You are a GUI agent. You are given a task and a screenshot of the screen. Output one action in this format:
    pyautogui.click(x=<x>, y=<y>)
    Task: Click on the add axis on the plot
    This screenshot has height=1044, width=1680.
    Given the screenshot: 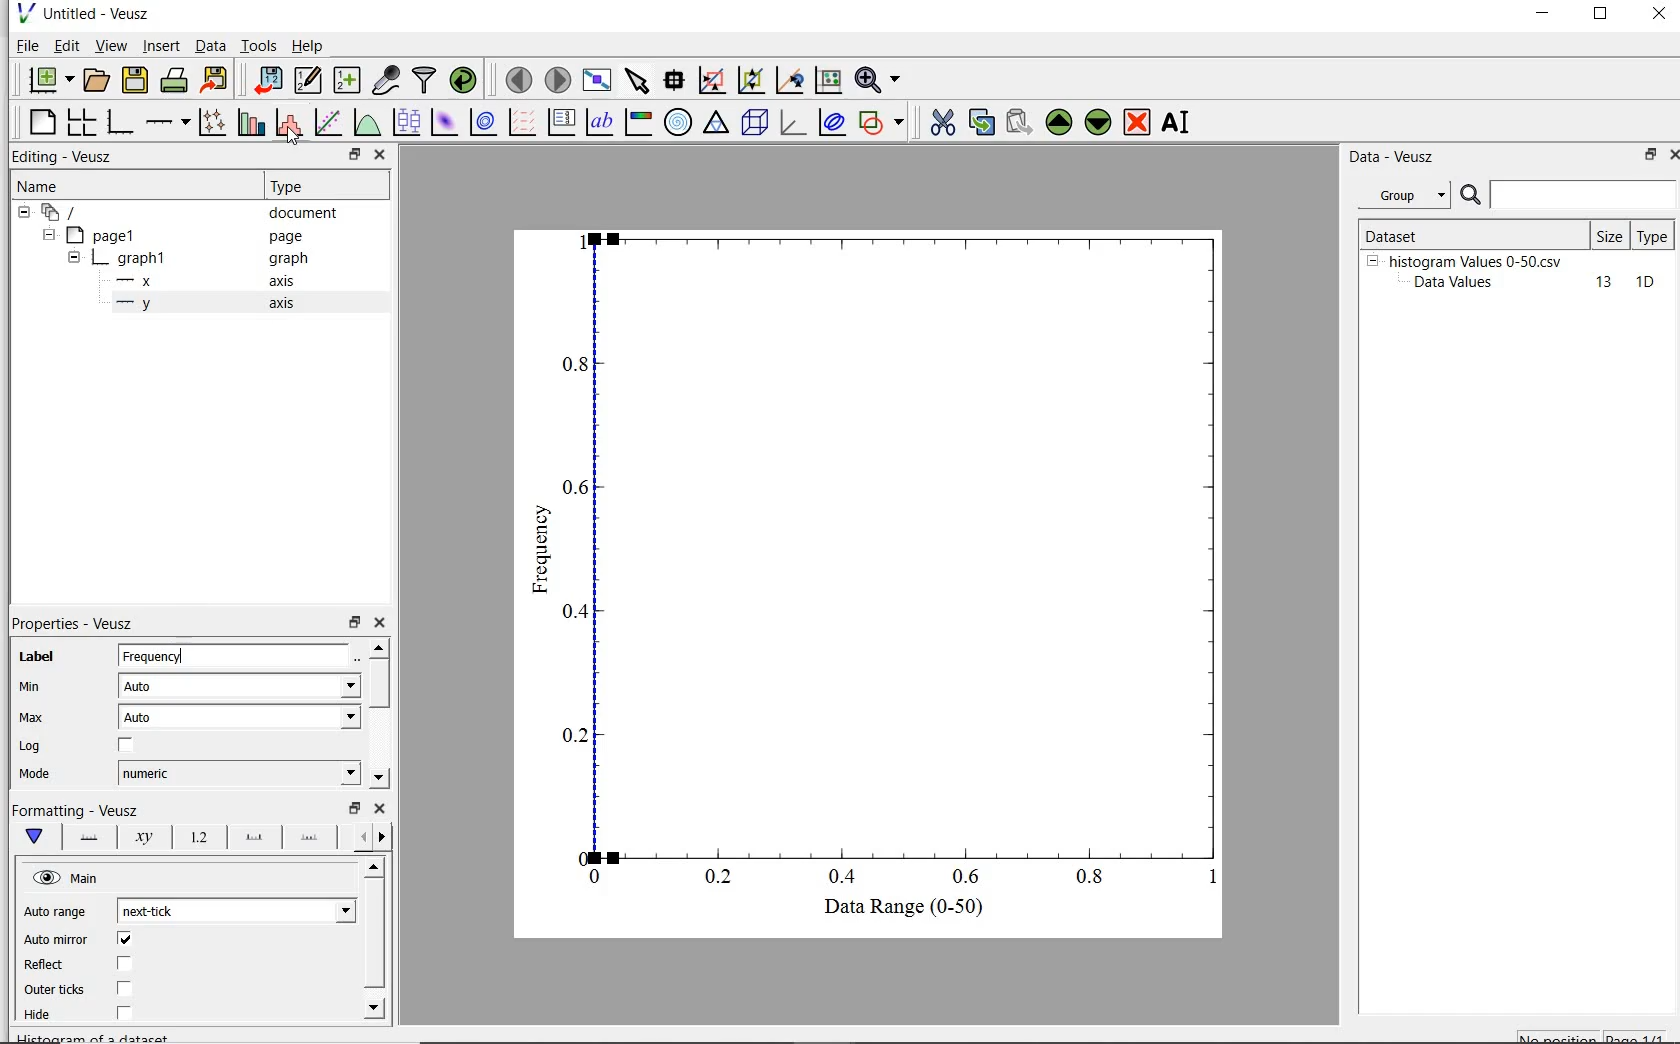 What is the action you would take?
    pyautogui.click(x=167, y=120)
    